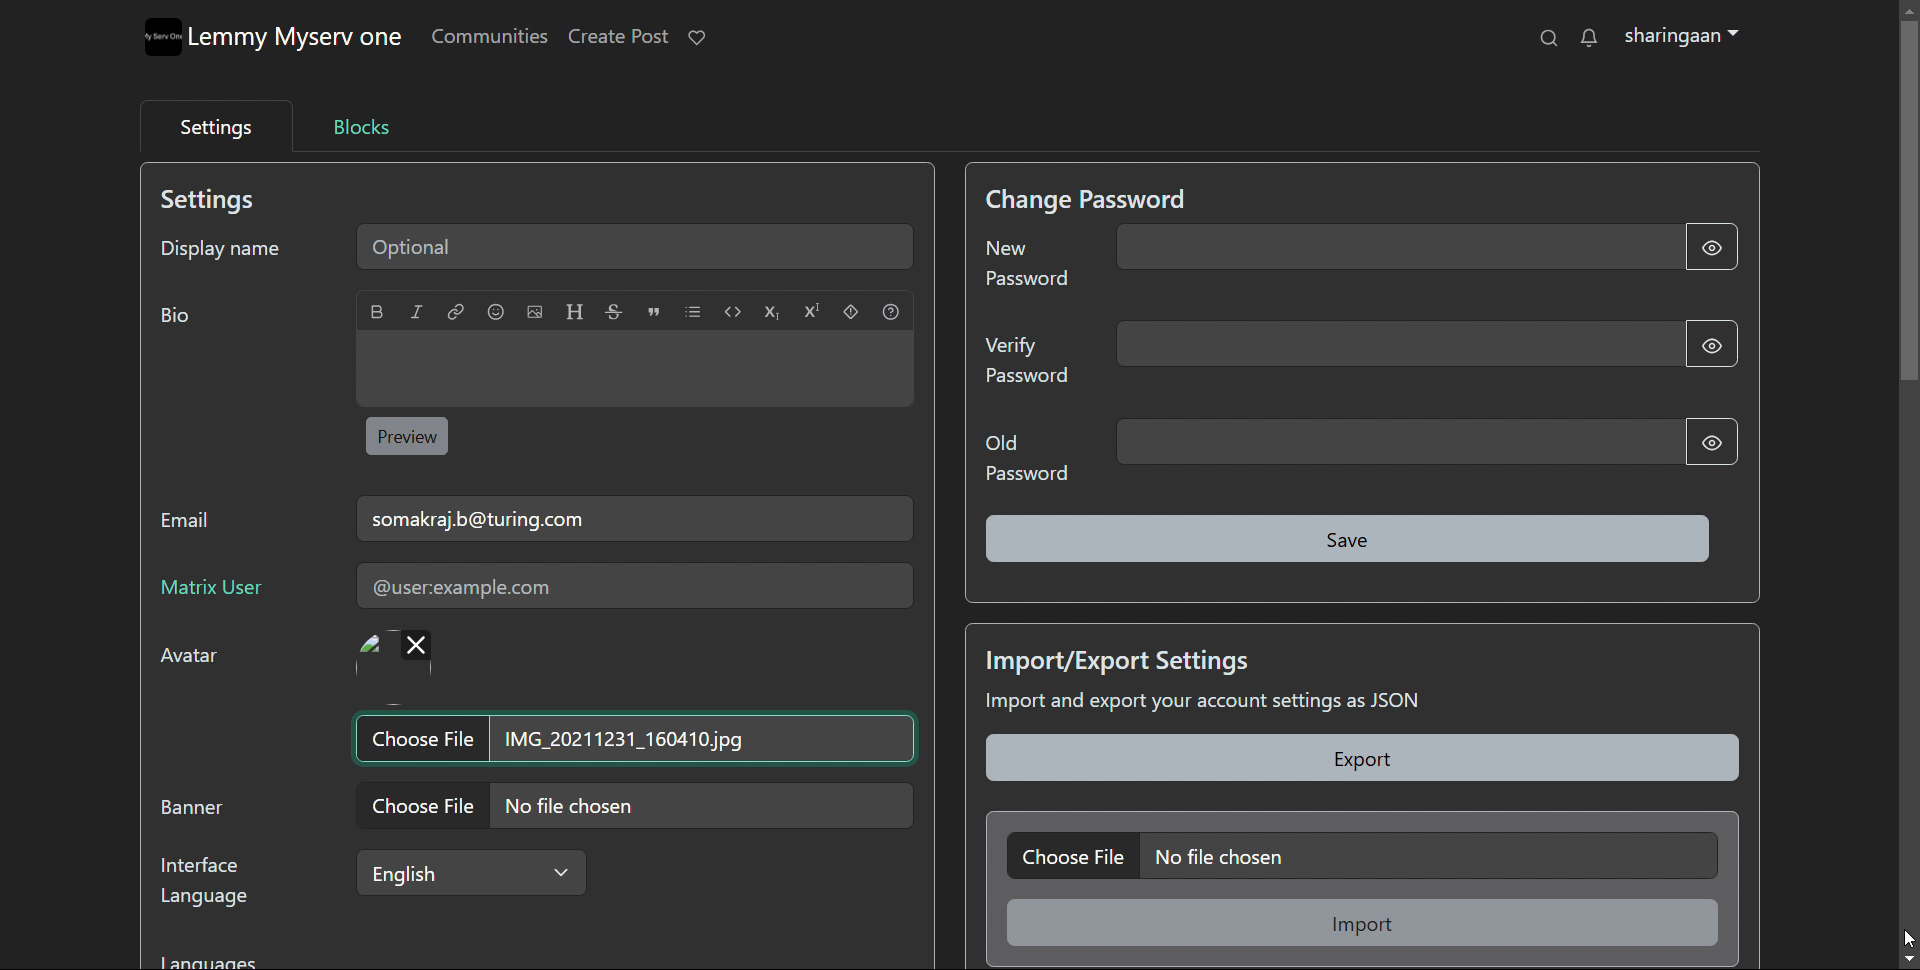 This screenshot has height=970, width=1920. What do you see at coordinates (164, 38) in the screenshot?
I see `logo` at bounding box center [164, 38].